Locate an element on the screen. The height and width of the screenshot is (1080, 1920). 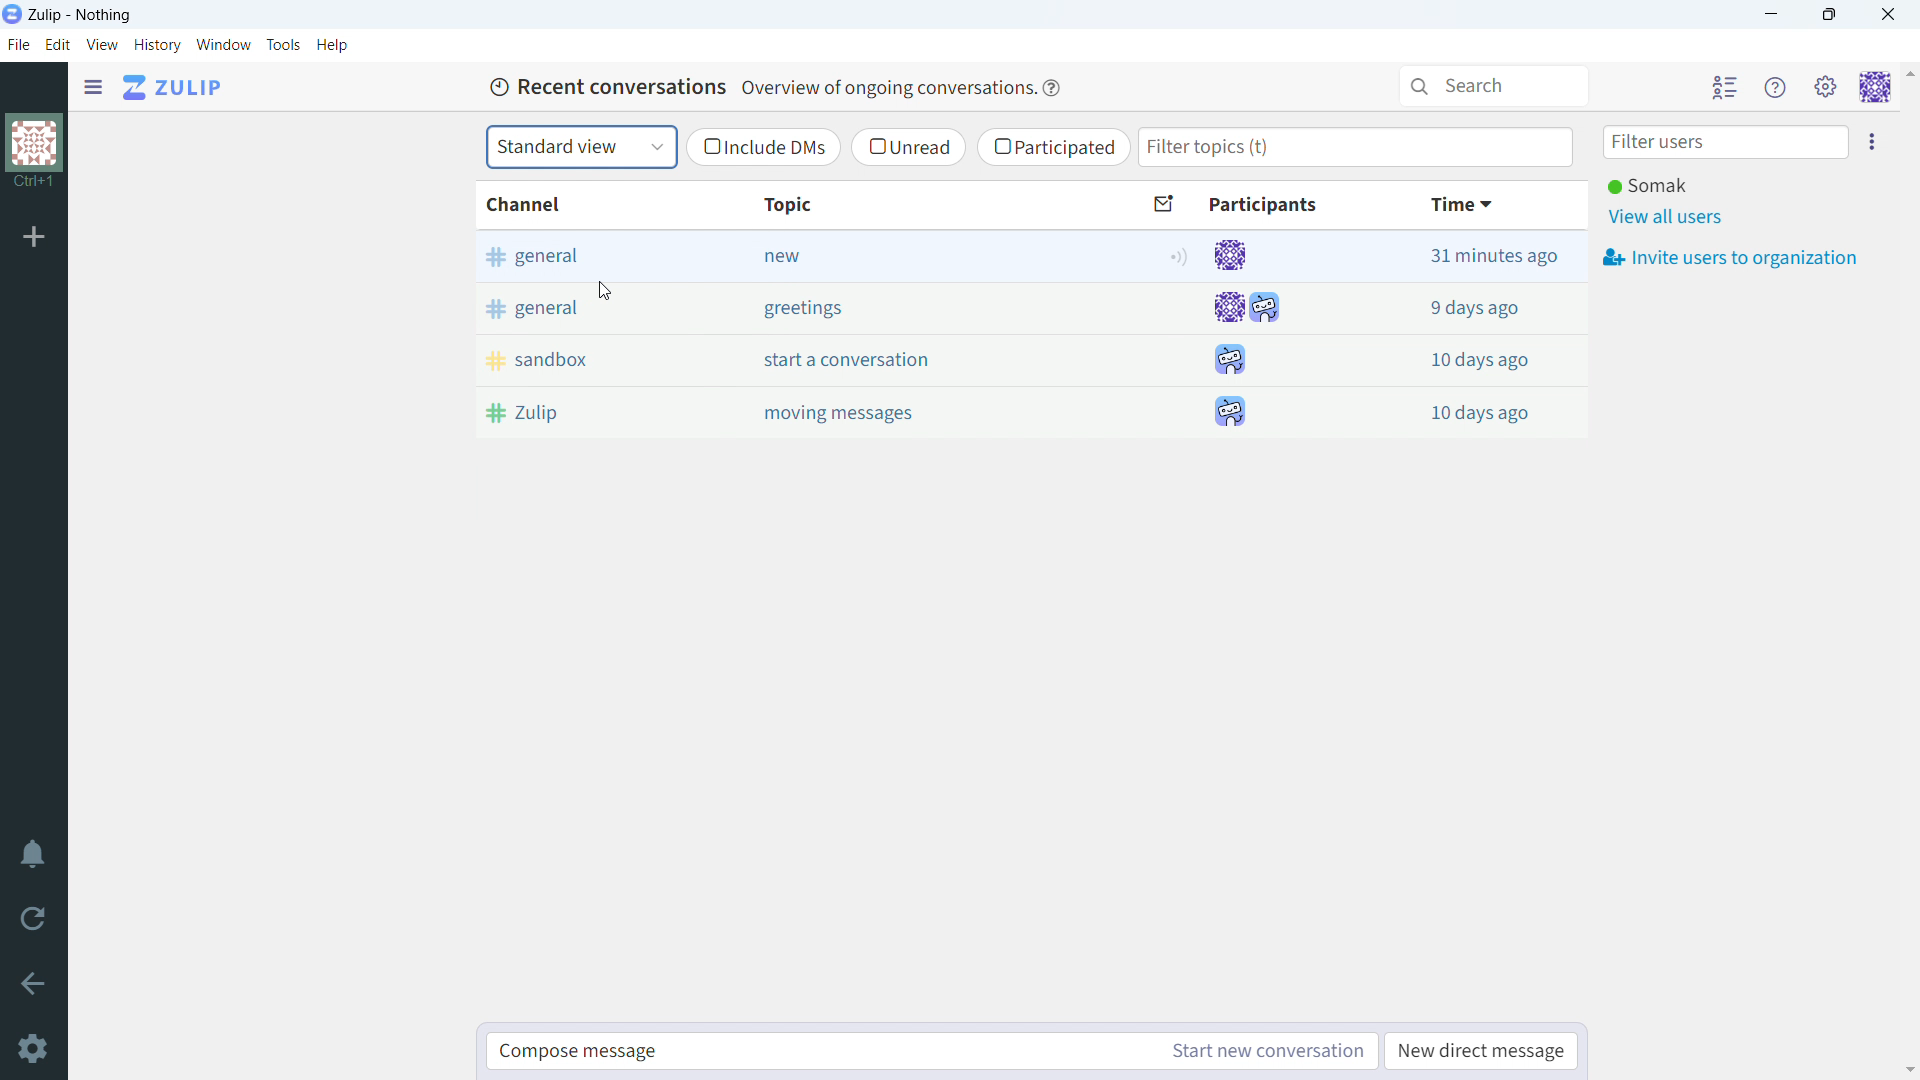
window is located at coordinates (224, 45).